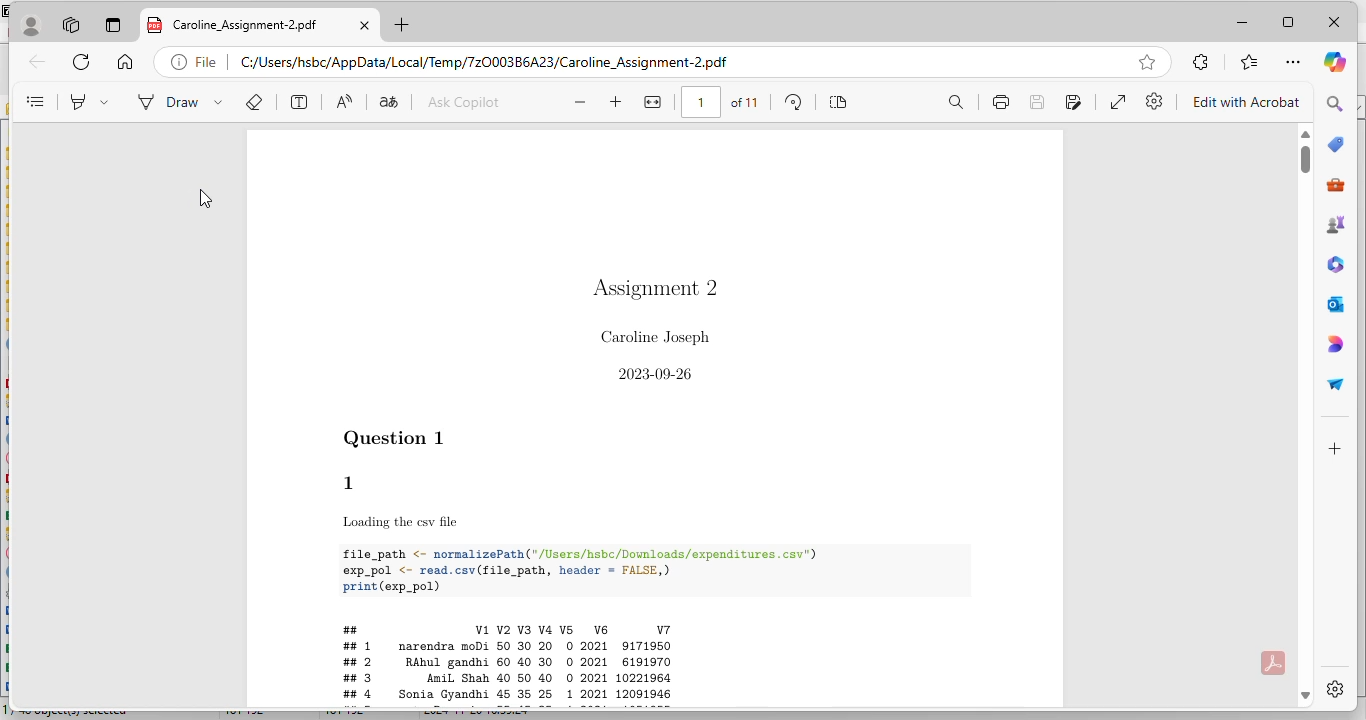 The width and height of the screenshot is (1366, 720). Describe the element at coordinates (1148, 62) in the screenshot. I see `add this tab to favorites` at that location.